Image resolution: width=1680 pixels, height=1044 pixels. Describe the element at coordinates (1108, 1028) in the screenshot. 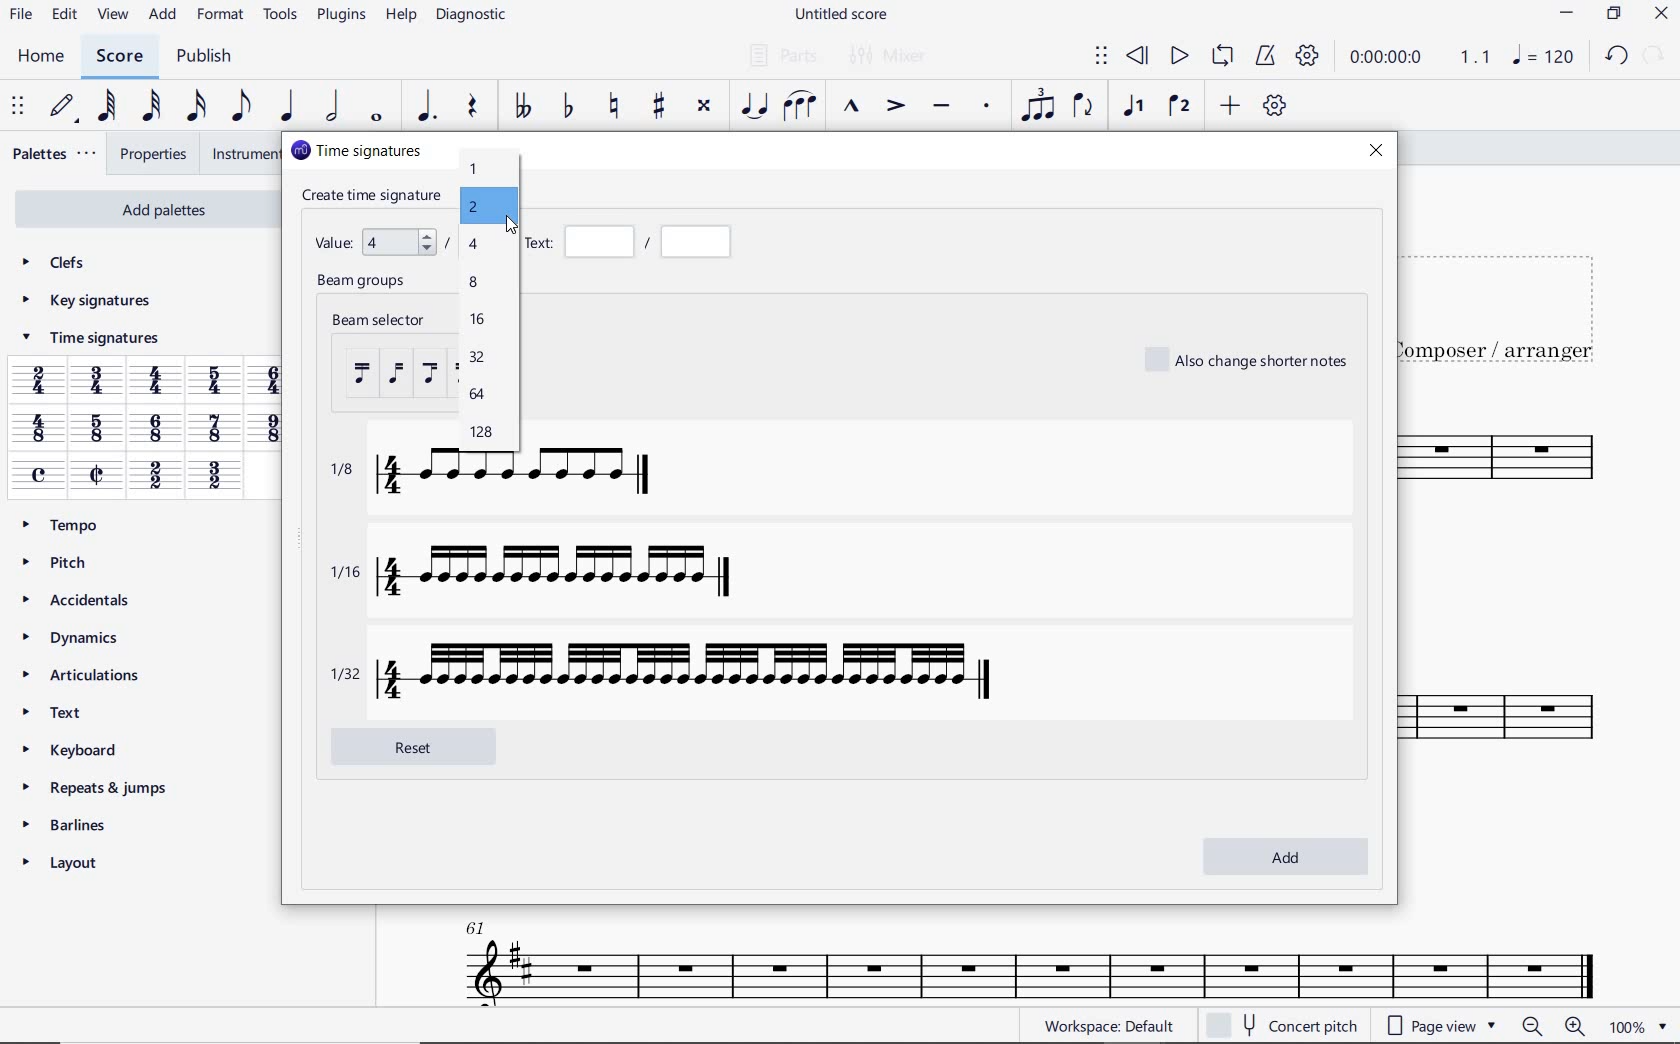

I see `workspace default` at that location.